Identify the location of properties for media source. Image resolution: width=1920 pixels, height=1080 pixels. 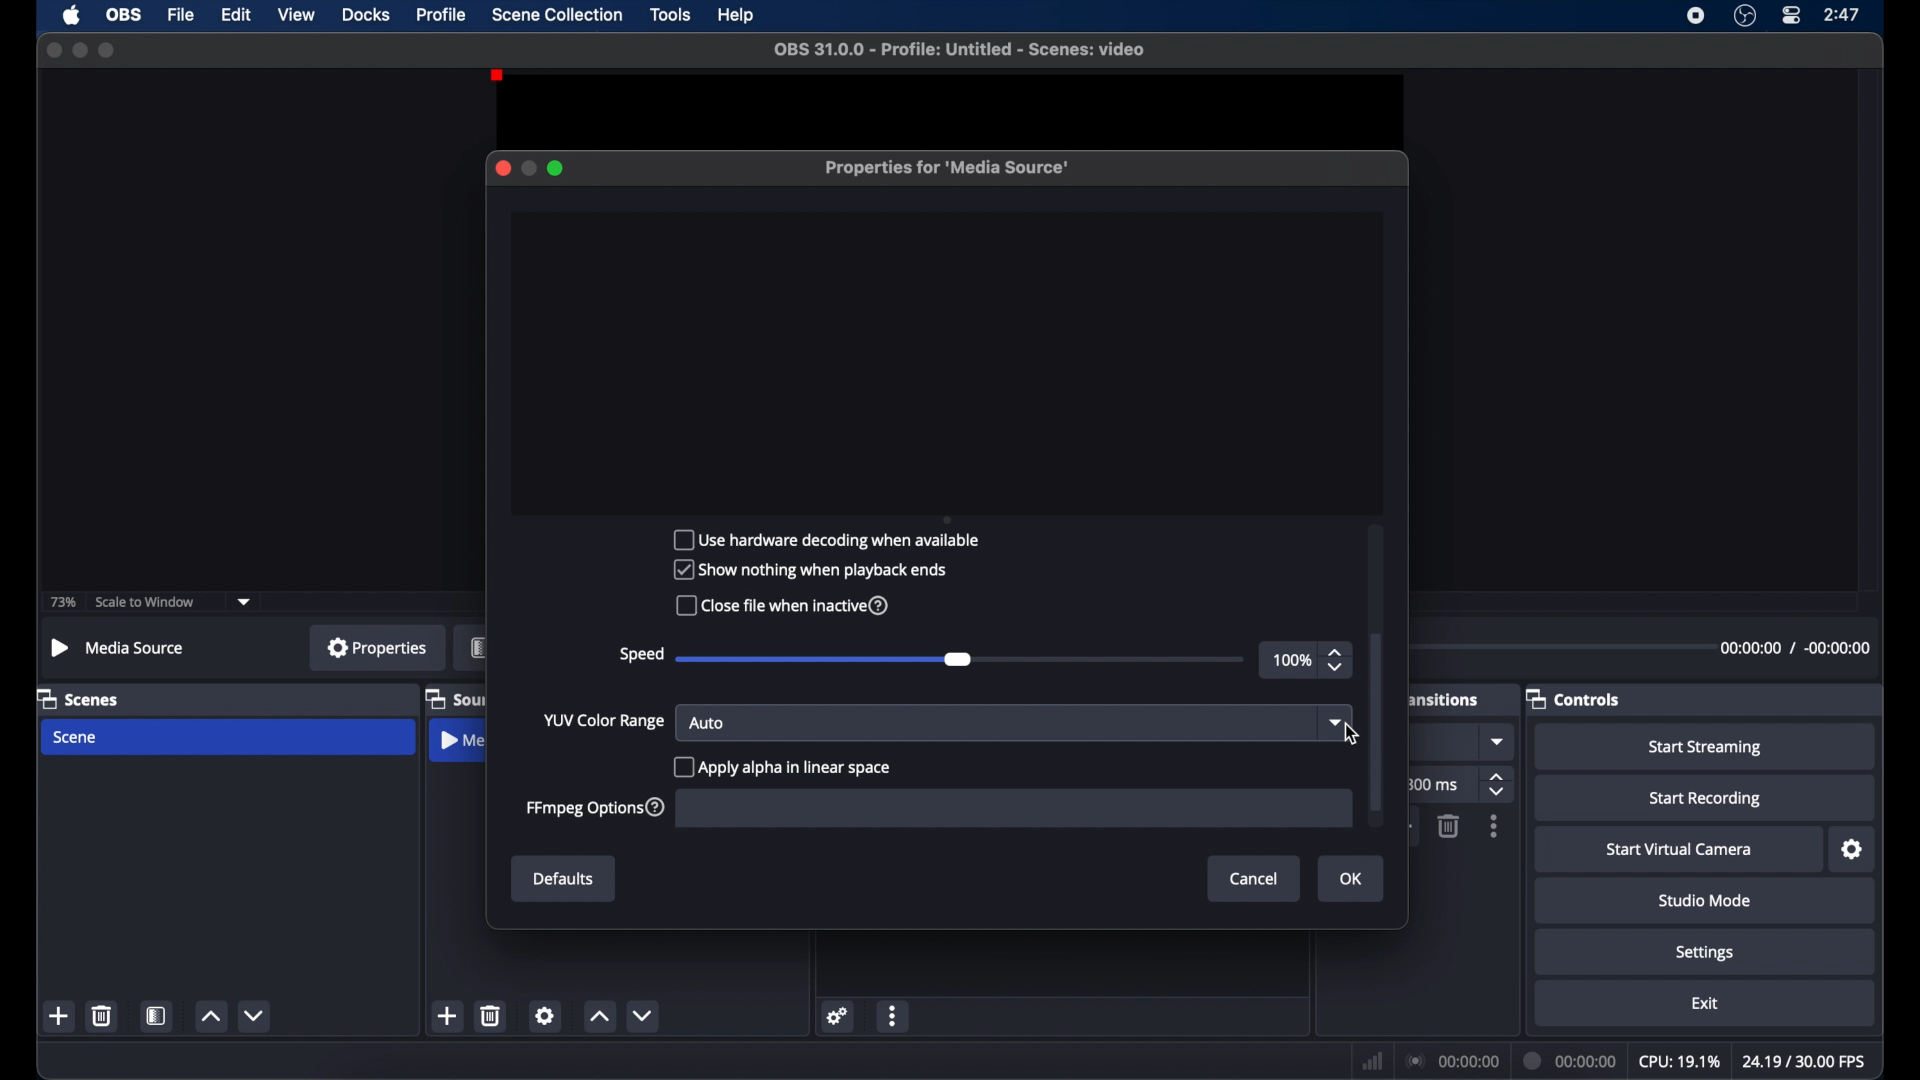
(950, 168).